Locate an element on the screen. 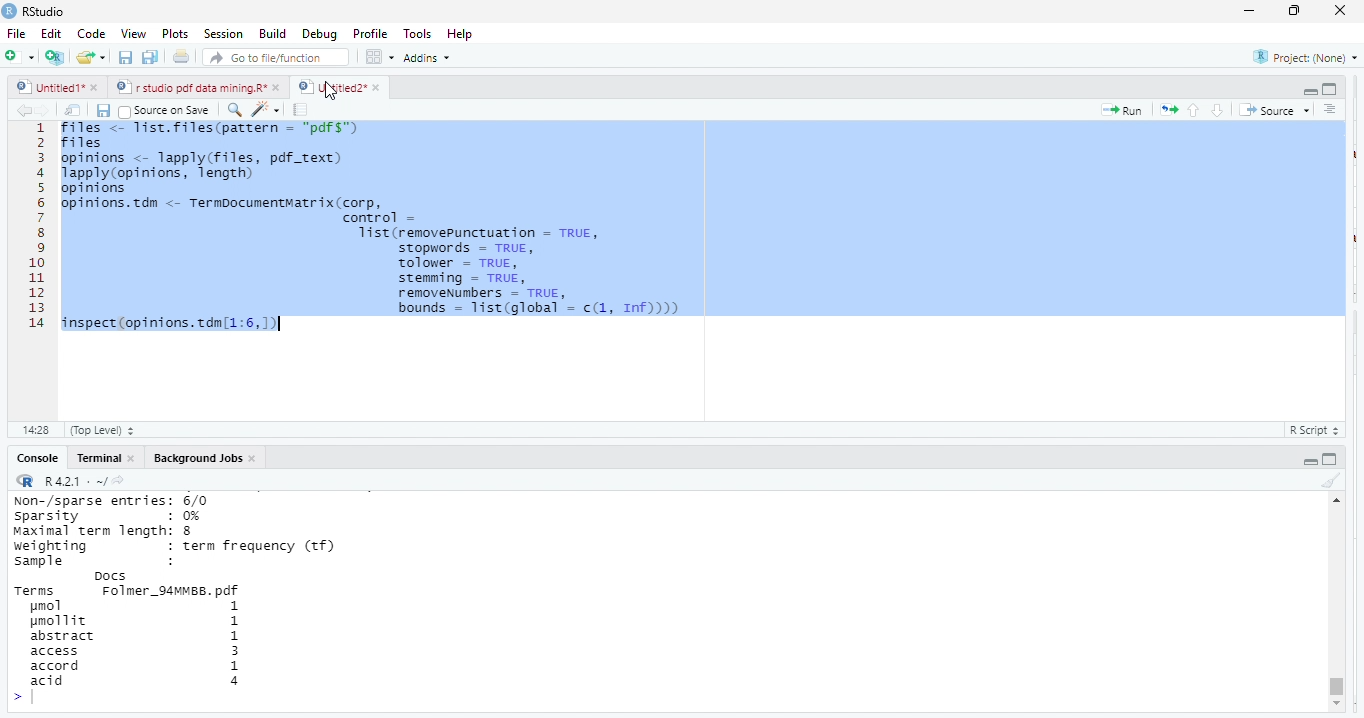  hide r script is located at coordinates (1311, 460).